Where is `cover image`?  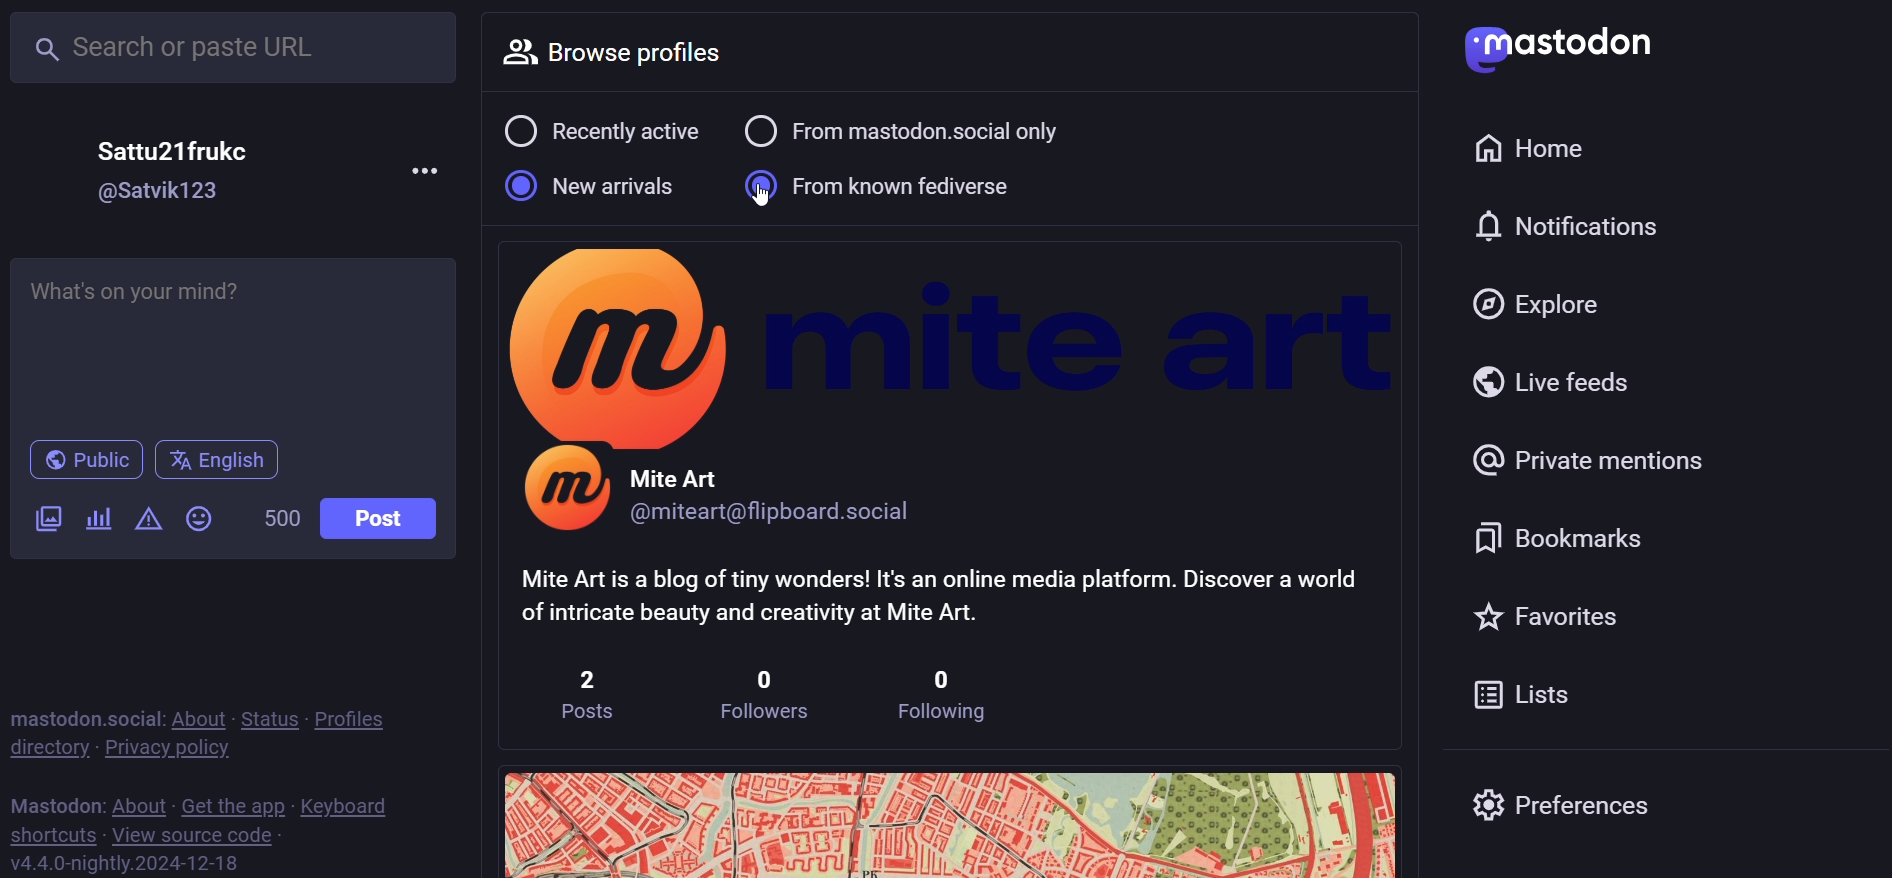
cover image is located at coordinates (952, 337).